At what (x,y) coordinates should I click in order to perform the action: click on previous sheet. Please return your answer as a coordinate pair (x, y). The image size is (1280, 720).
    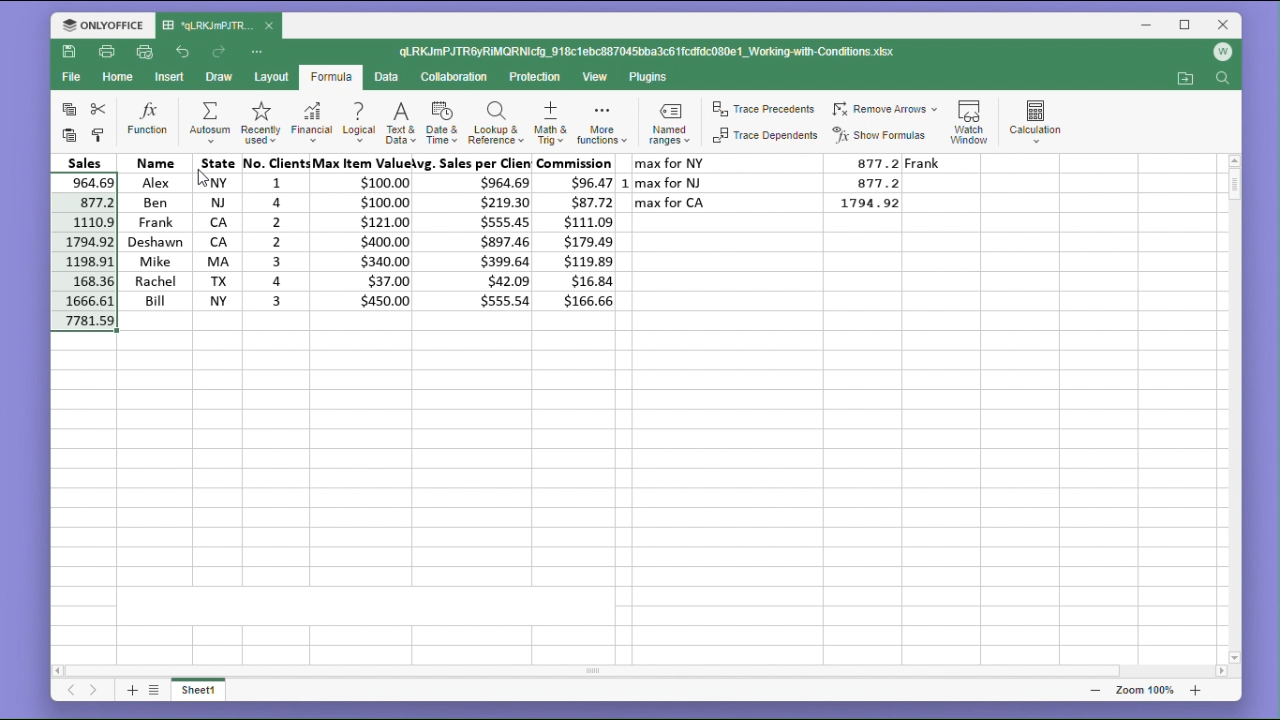
    Looking at the image, I should click on (70, 693).